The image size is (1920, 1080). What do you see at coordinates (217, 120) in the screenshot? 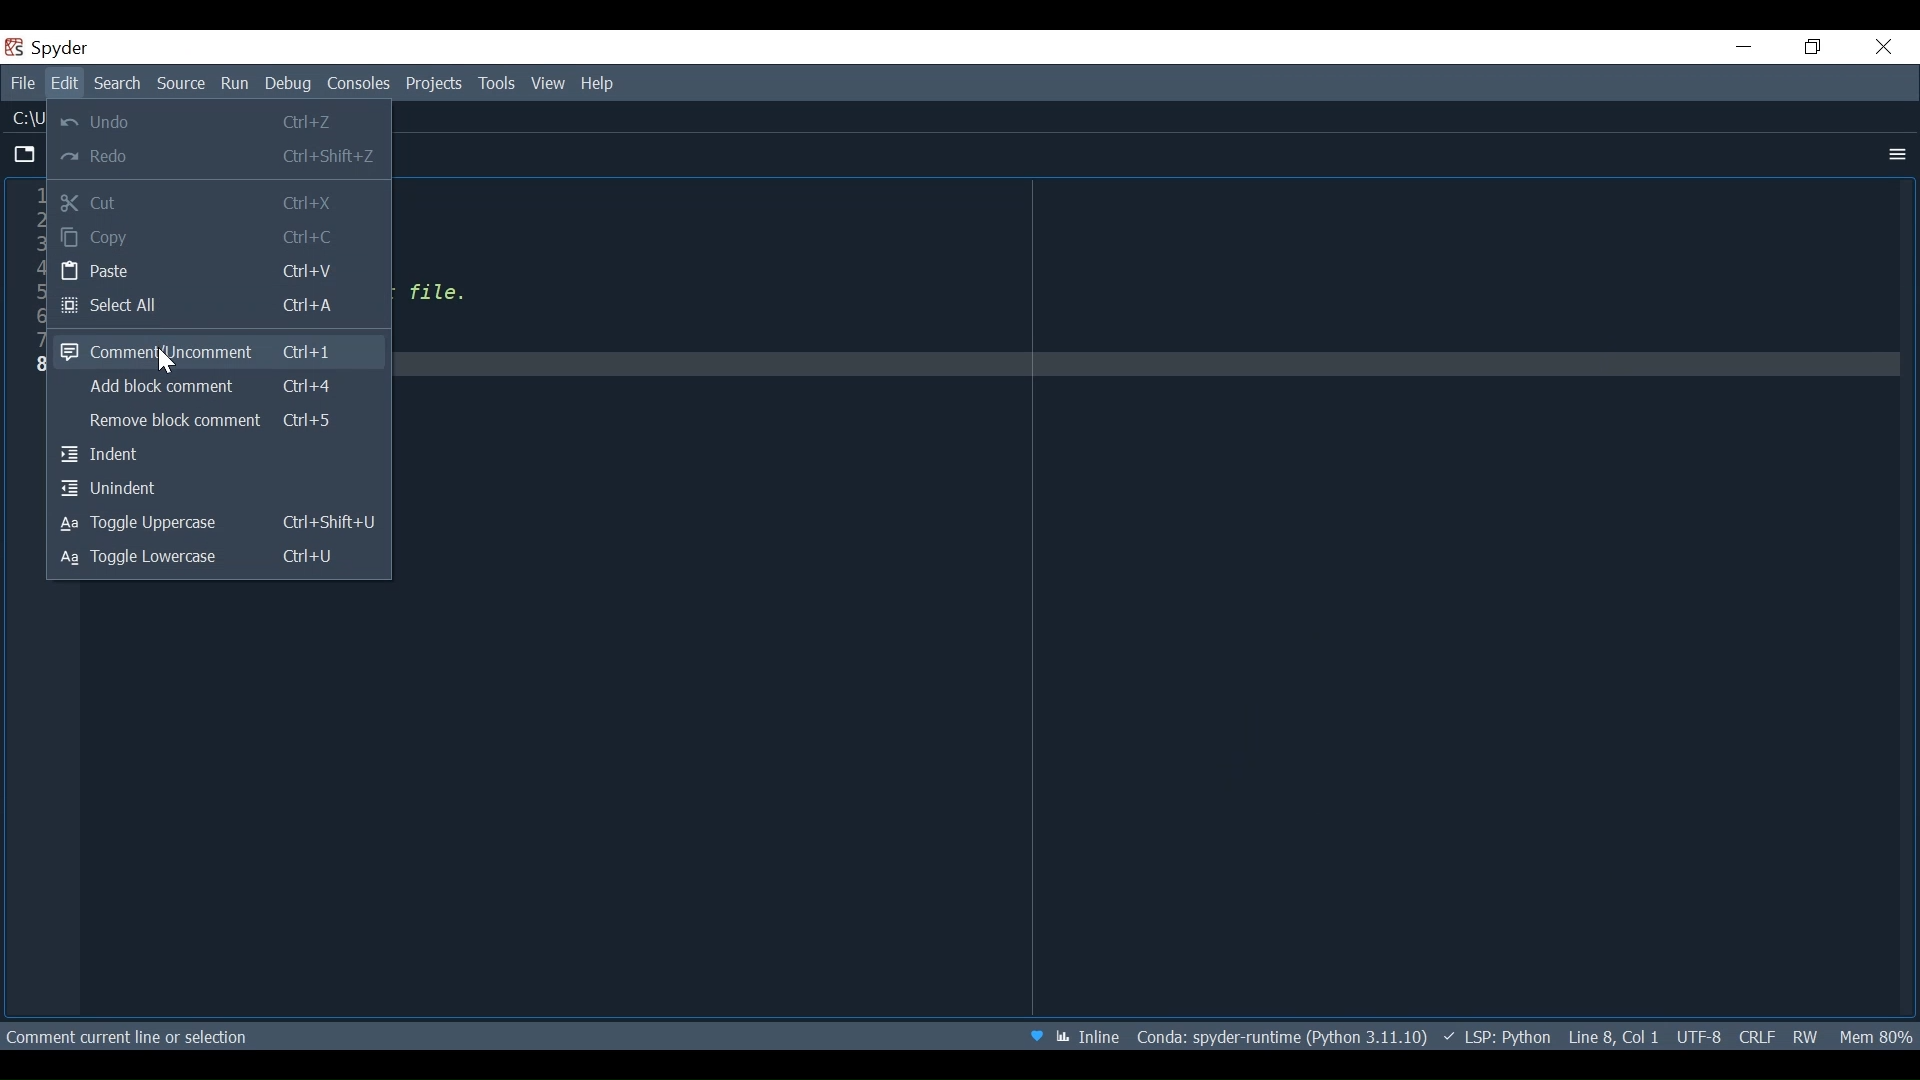
I see `Undo` at bounding box center [217, 120].